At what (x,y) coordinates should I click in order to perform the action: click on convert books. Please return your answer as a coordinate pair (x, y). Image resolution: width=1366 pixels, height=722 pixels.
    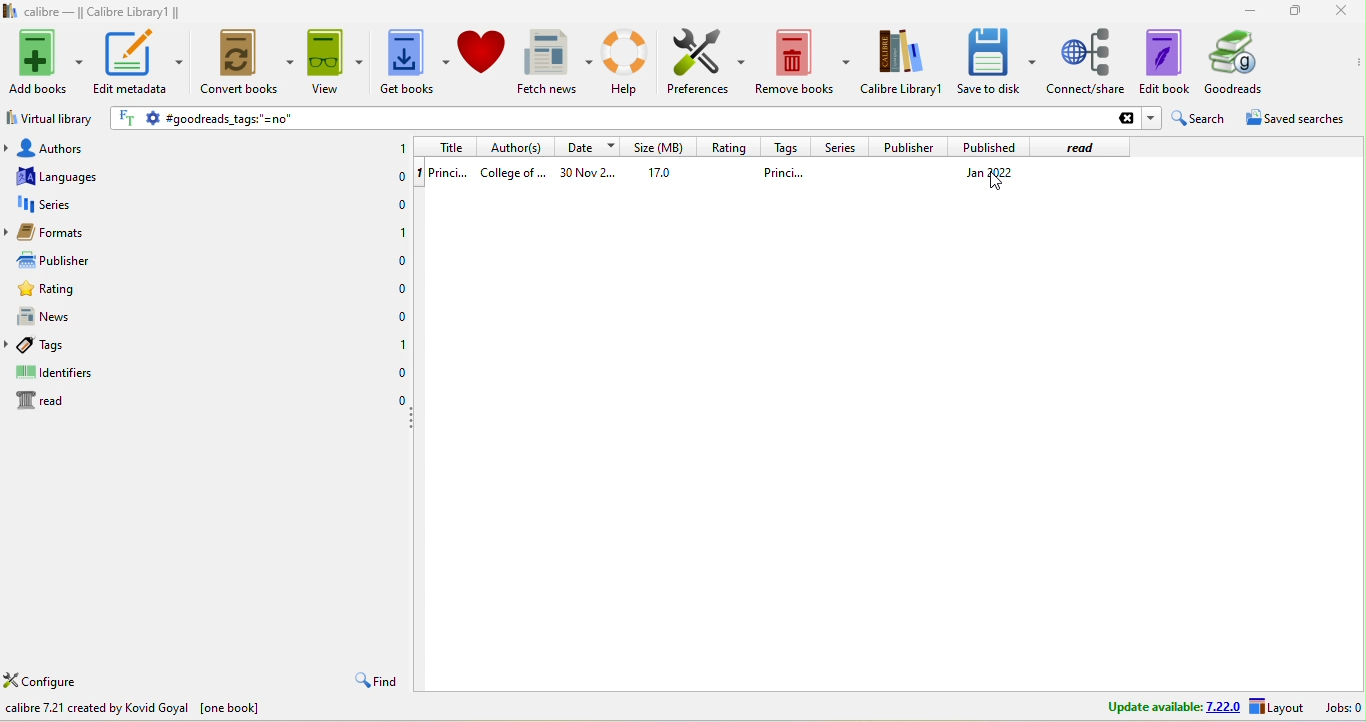
    Looking at the image, I should click on (248, 63).